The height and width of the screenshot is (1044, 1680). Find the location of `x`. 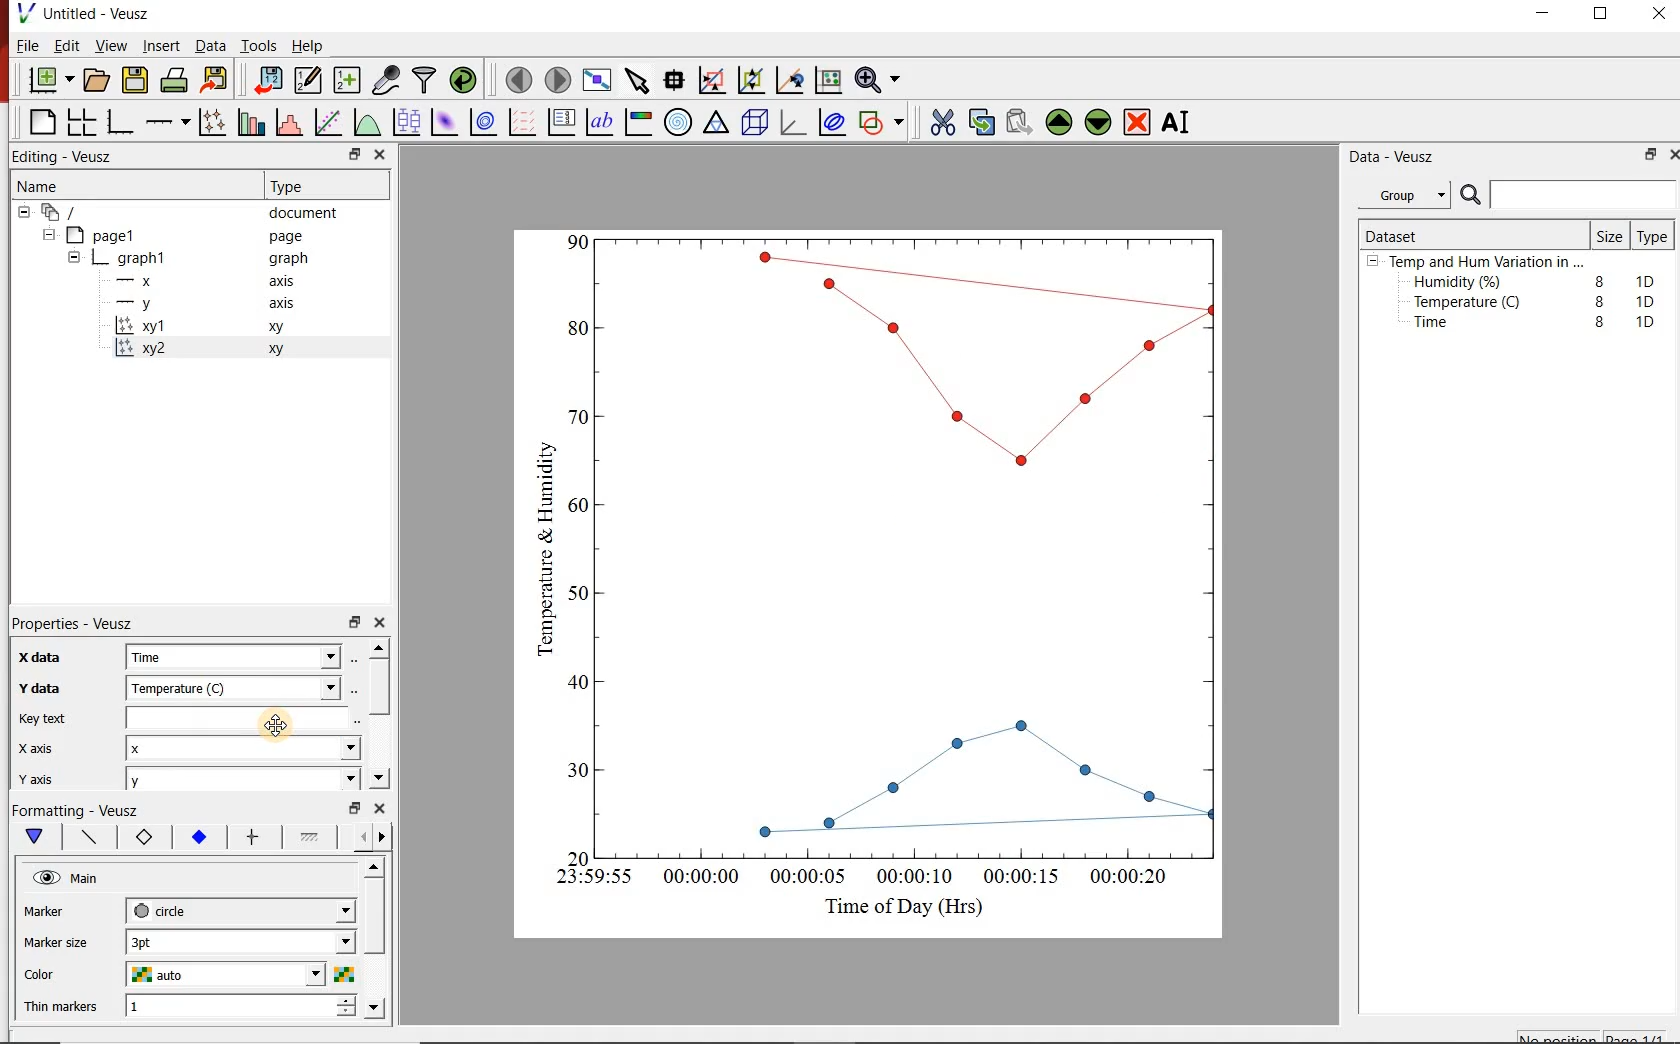

x is located at coordinates (166, 749).